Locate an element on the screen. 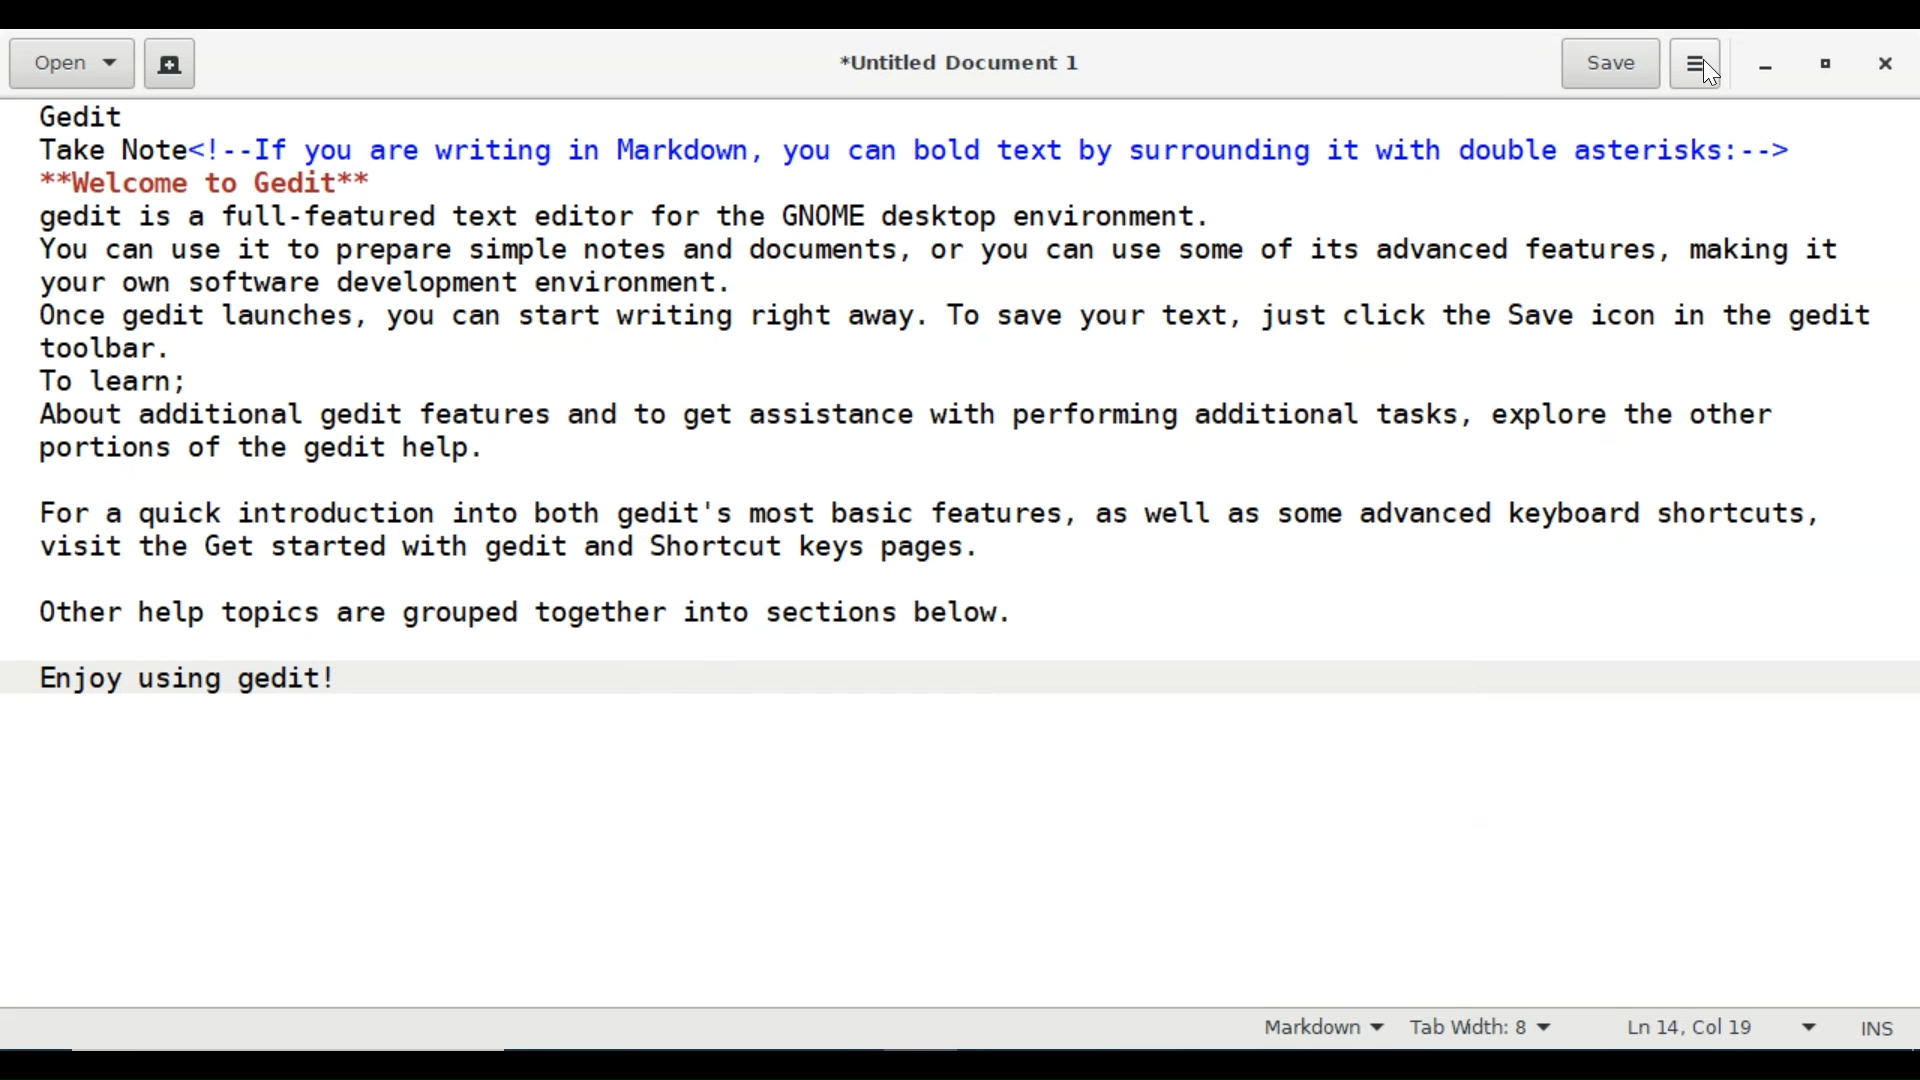 The image size is (1920, 1080). Line and Column prefernce is located at coordinates (1725, 1030).